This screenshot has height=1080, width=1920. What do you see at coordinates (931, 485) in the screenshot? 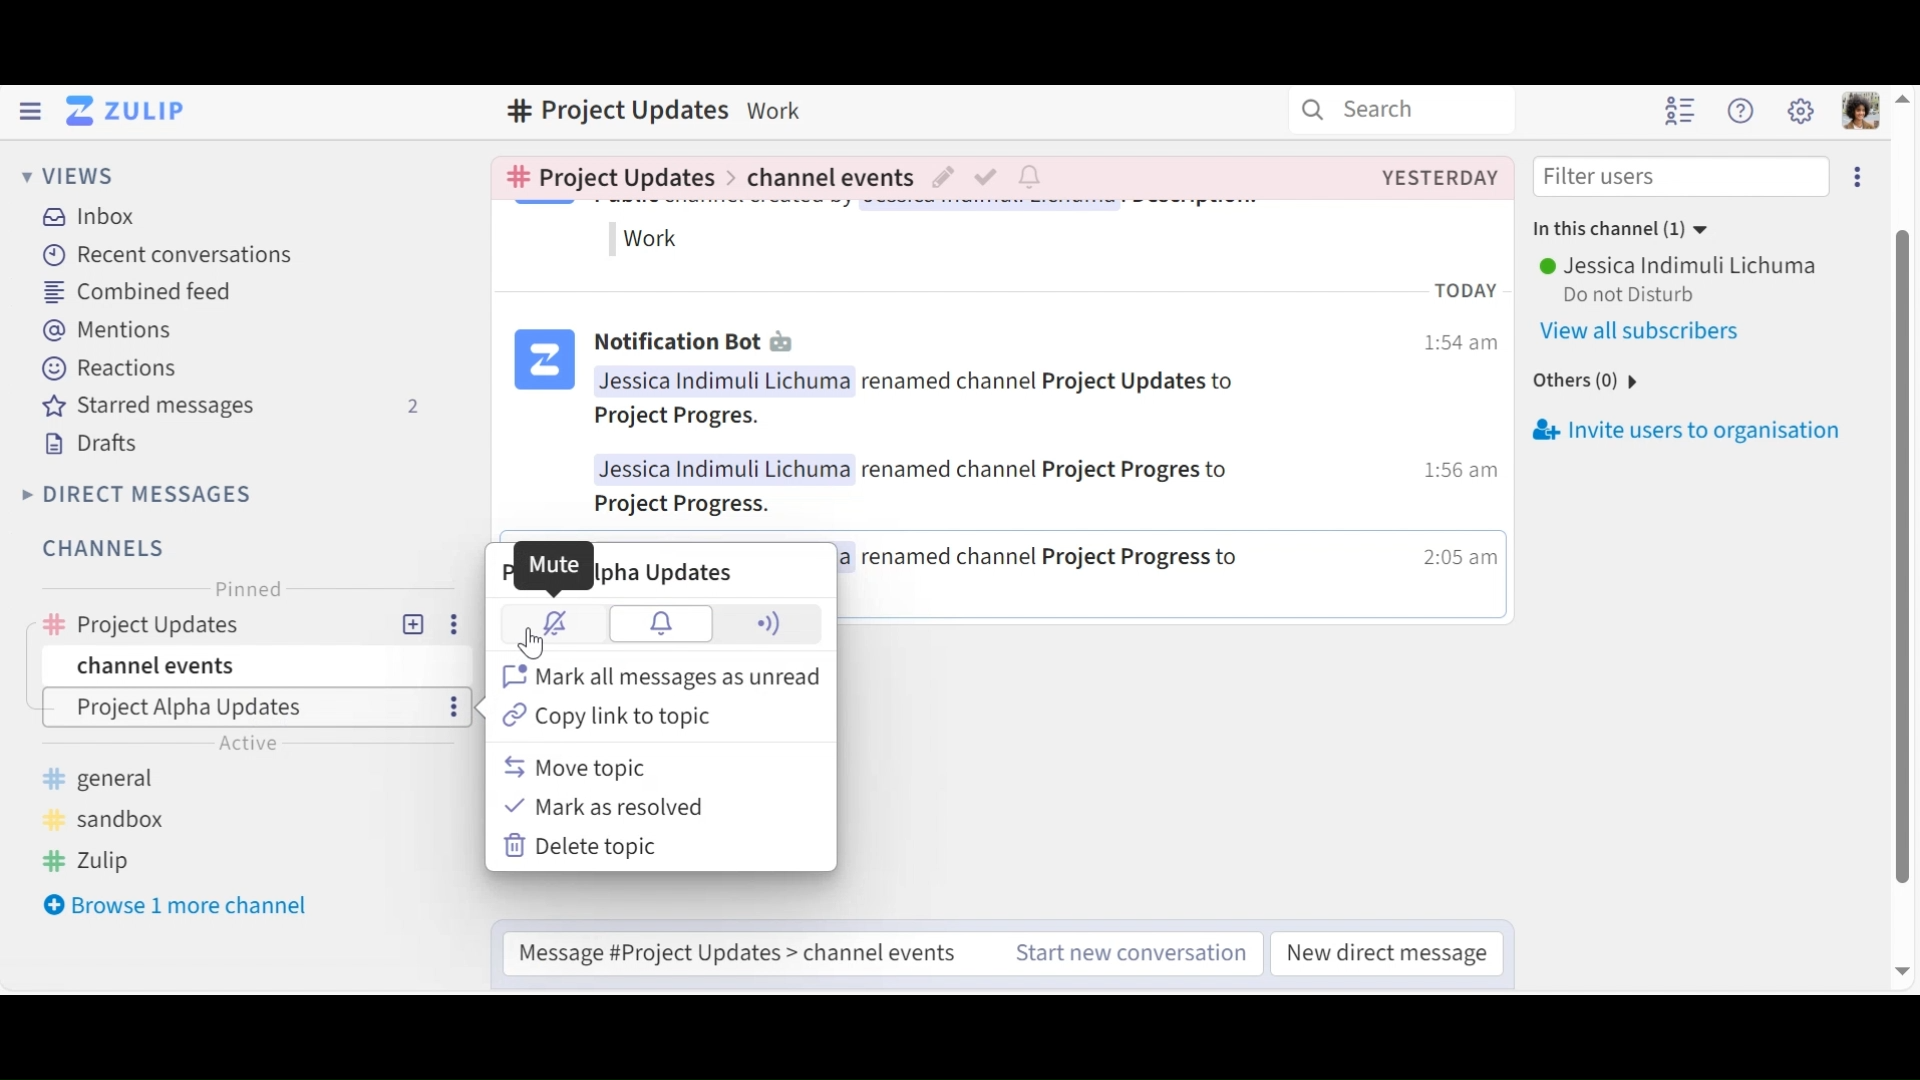
I see `Jessica Indimuli Lichuma renamed channel Project Progres to
Project Progress.` at bounding box center [931, 485].